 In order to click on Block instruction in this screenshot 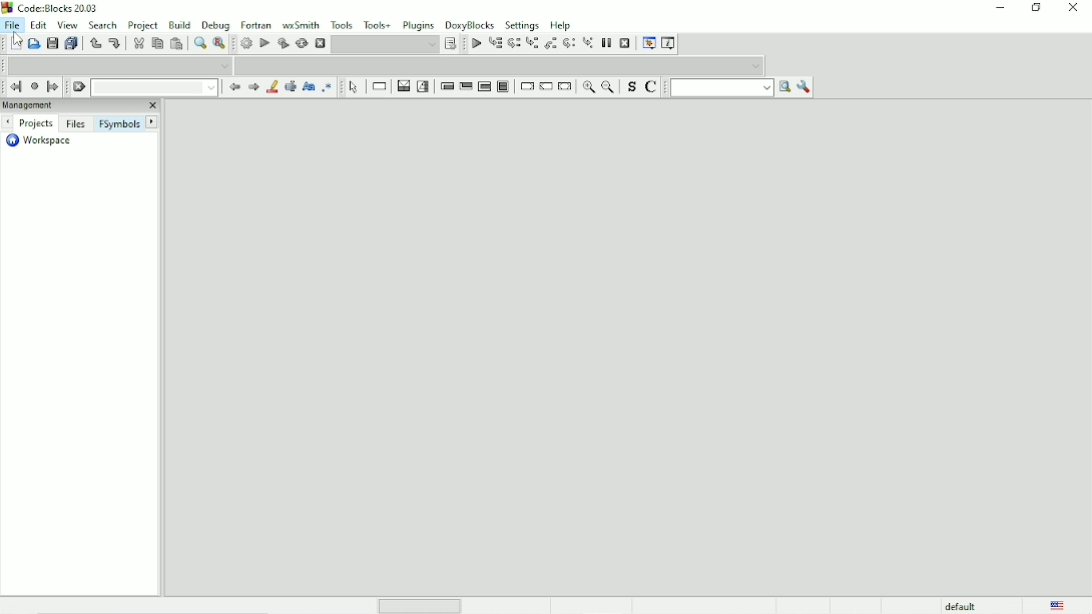, I will do `click(503, 87)`.